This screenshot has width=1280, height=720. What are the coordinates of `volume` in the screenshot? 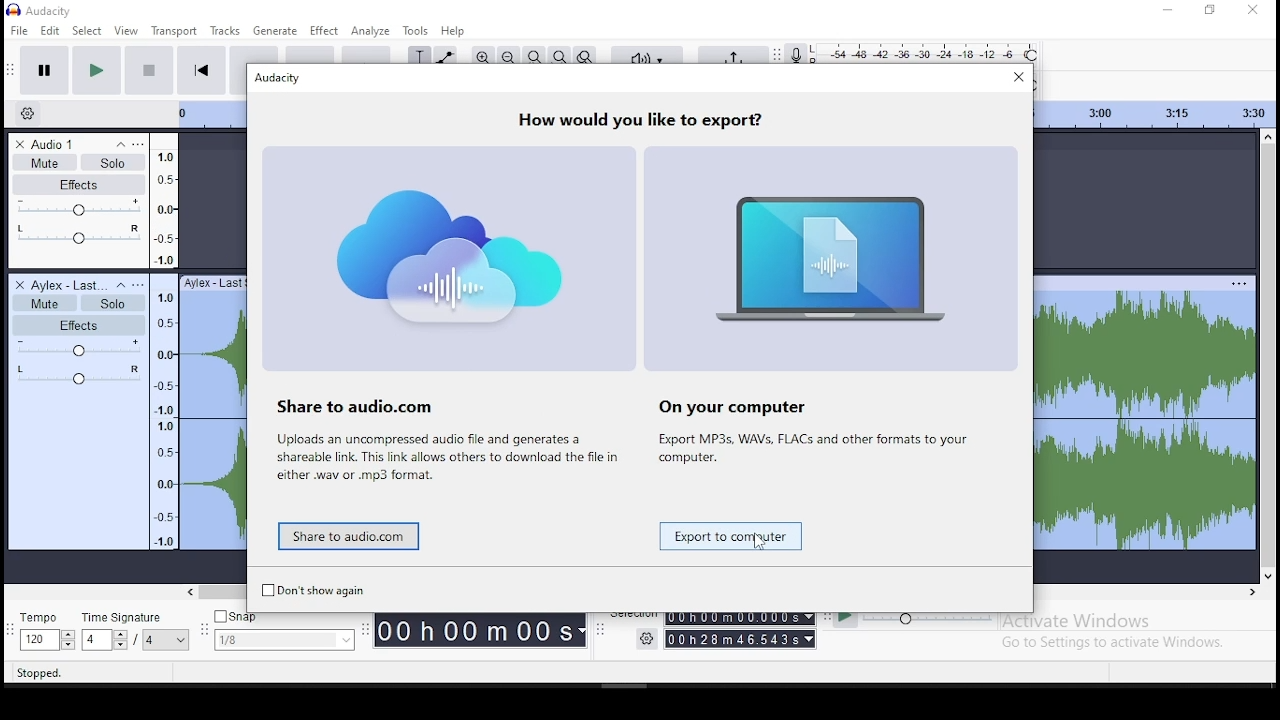 It's located at (78, 348).